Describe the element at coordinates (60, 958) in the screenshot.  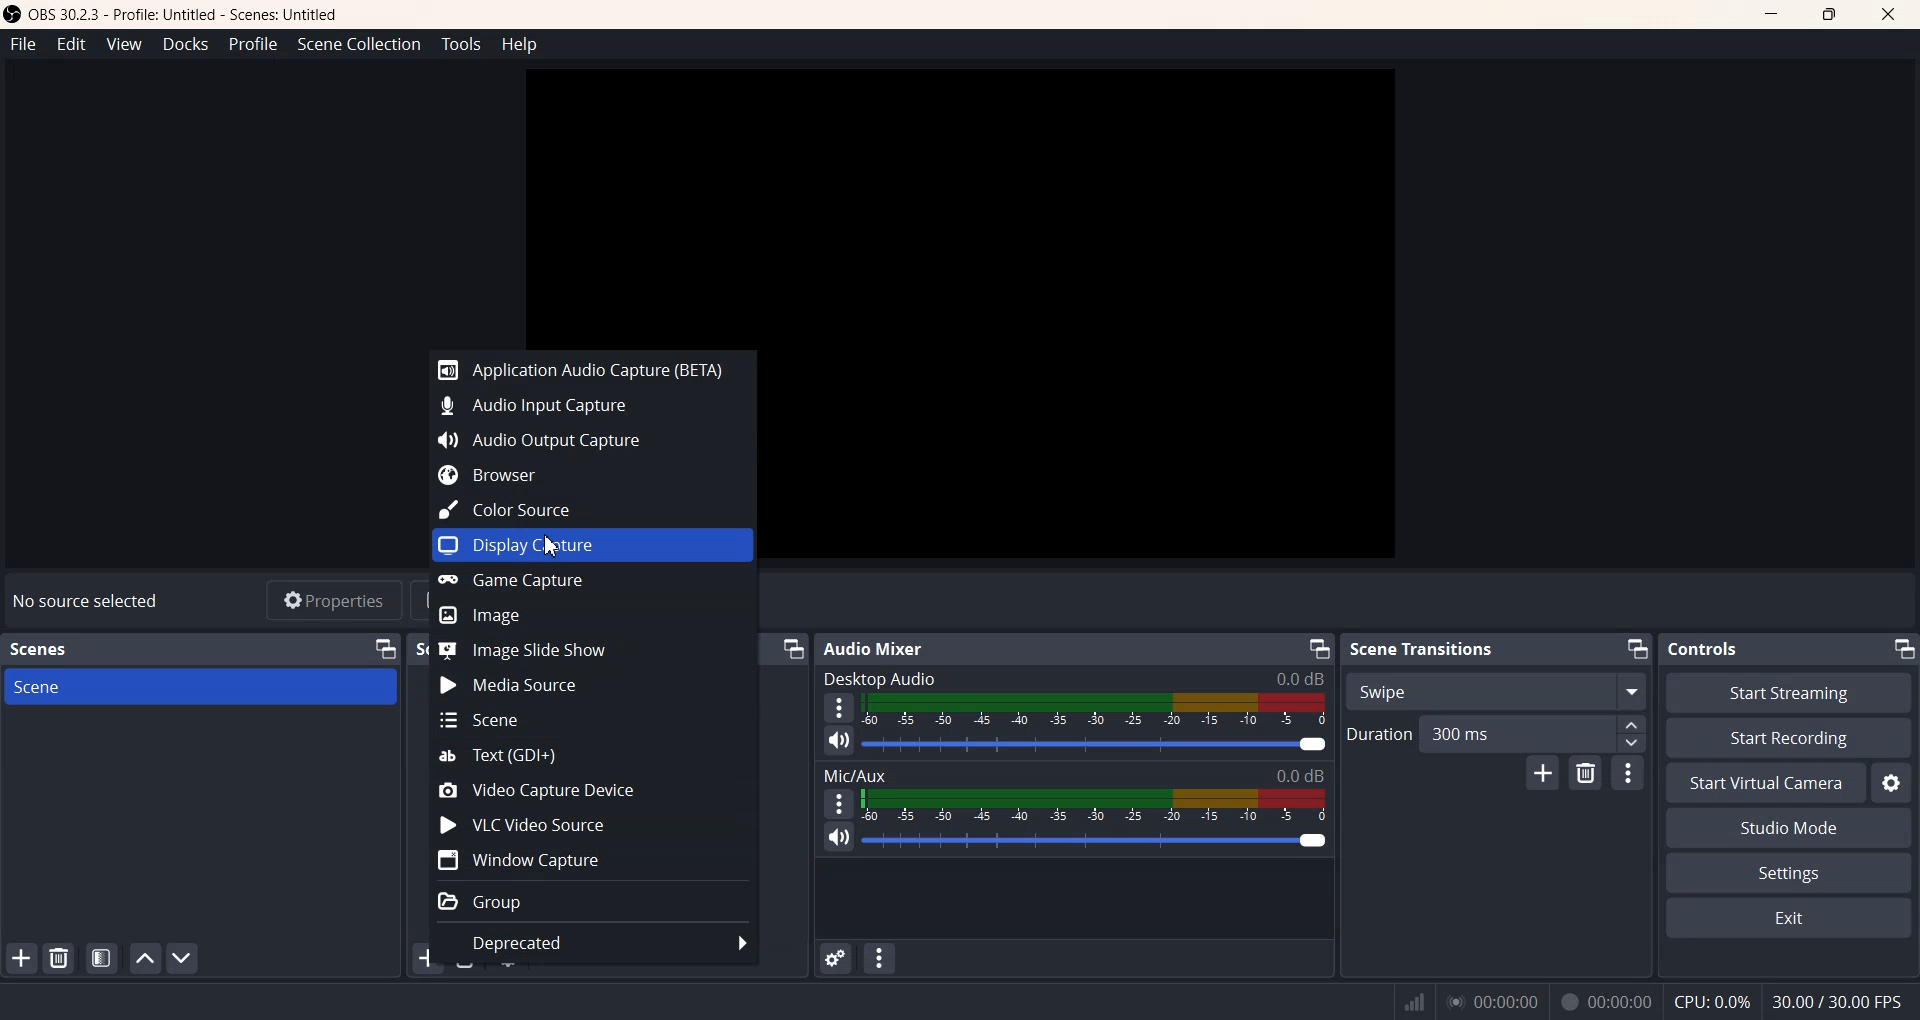
I see `Remove Selected scene` at that location.